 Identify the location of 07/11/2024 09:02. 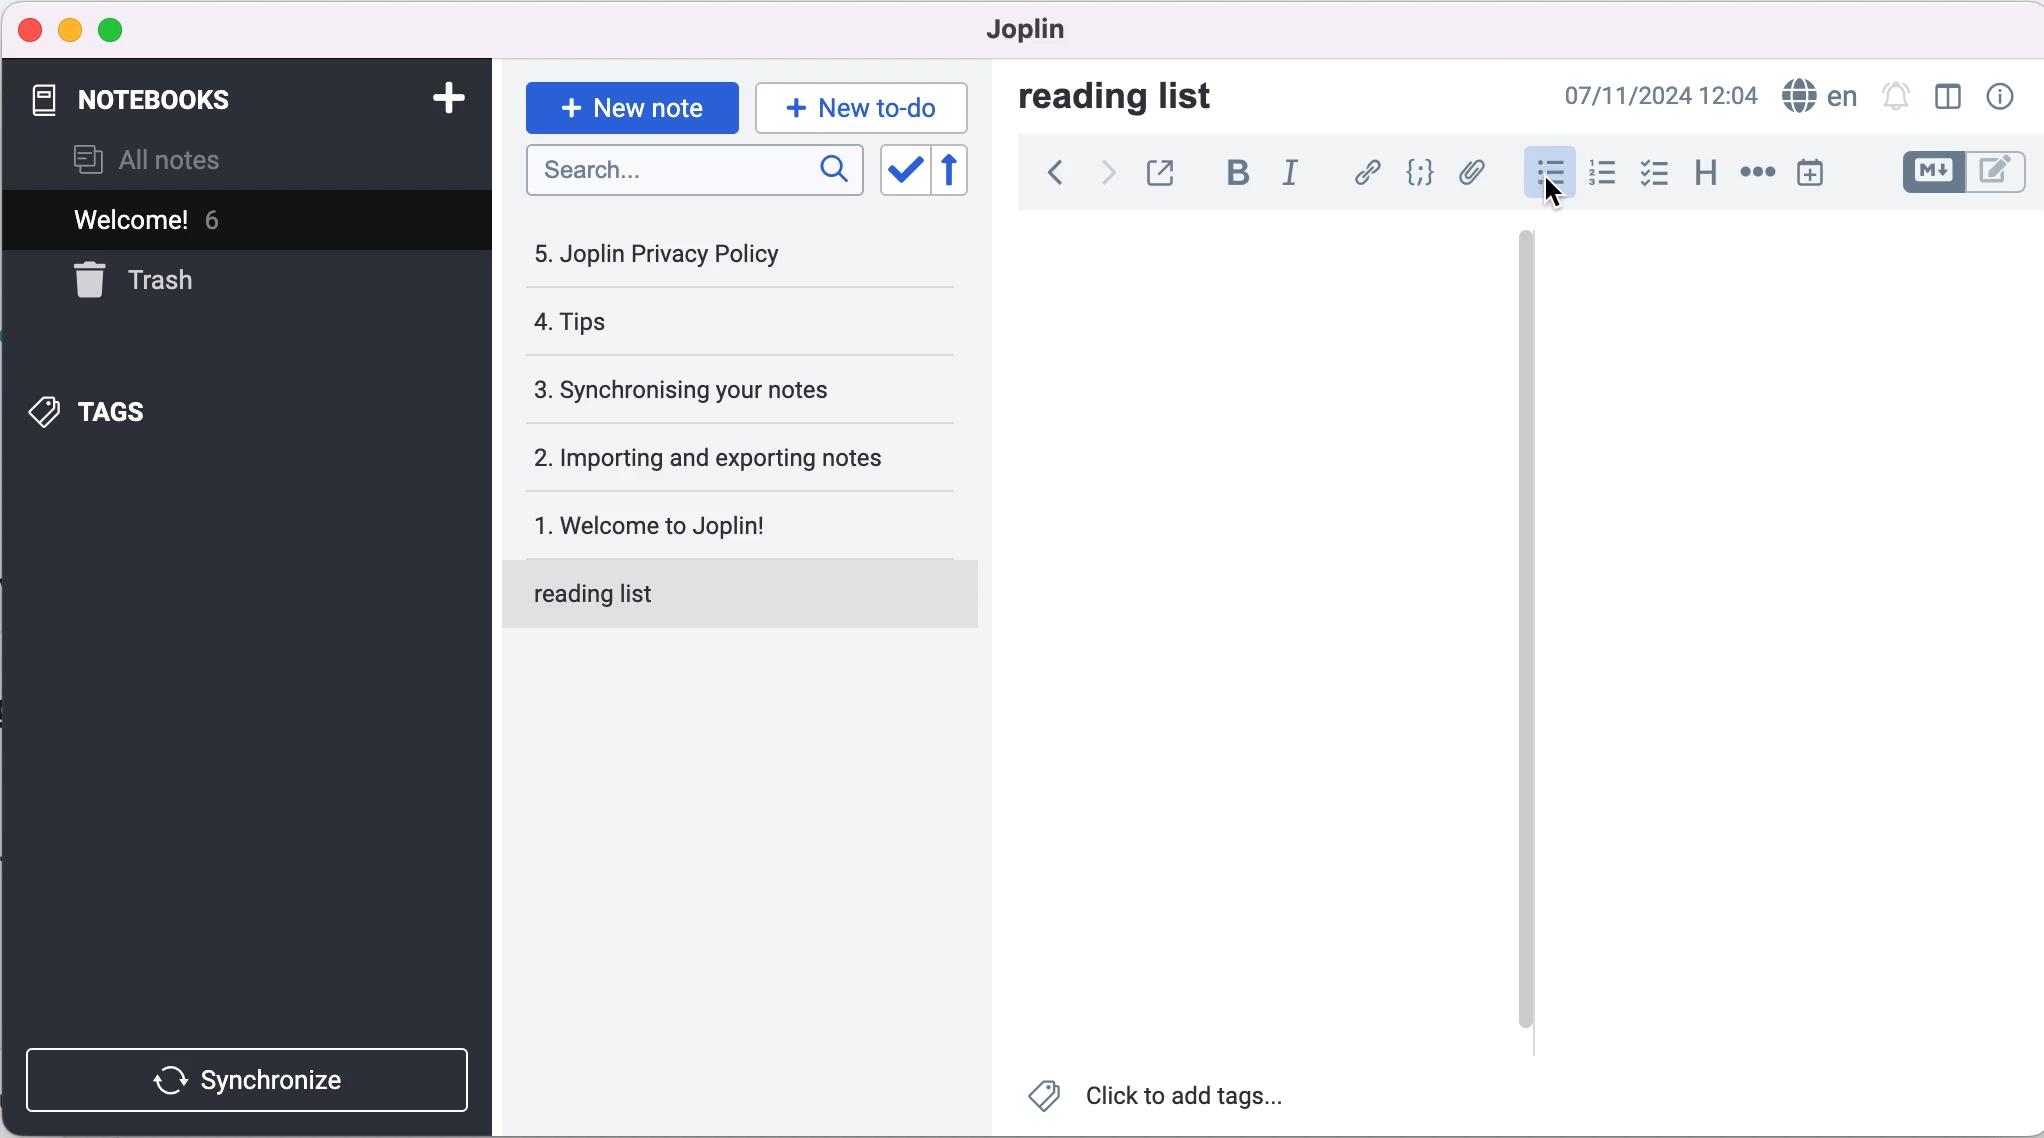
(1653, 95).